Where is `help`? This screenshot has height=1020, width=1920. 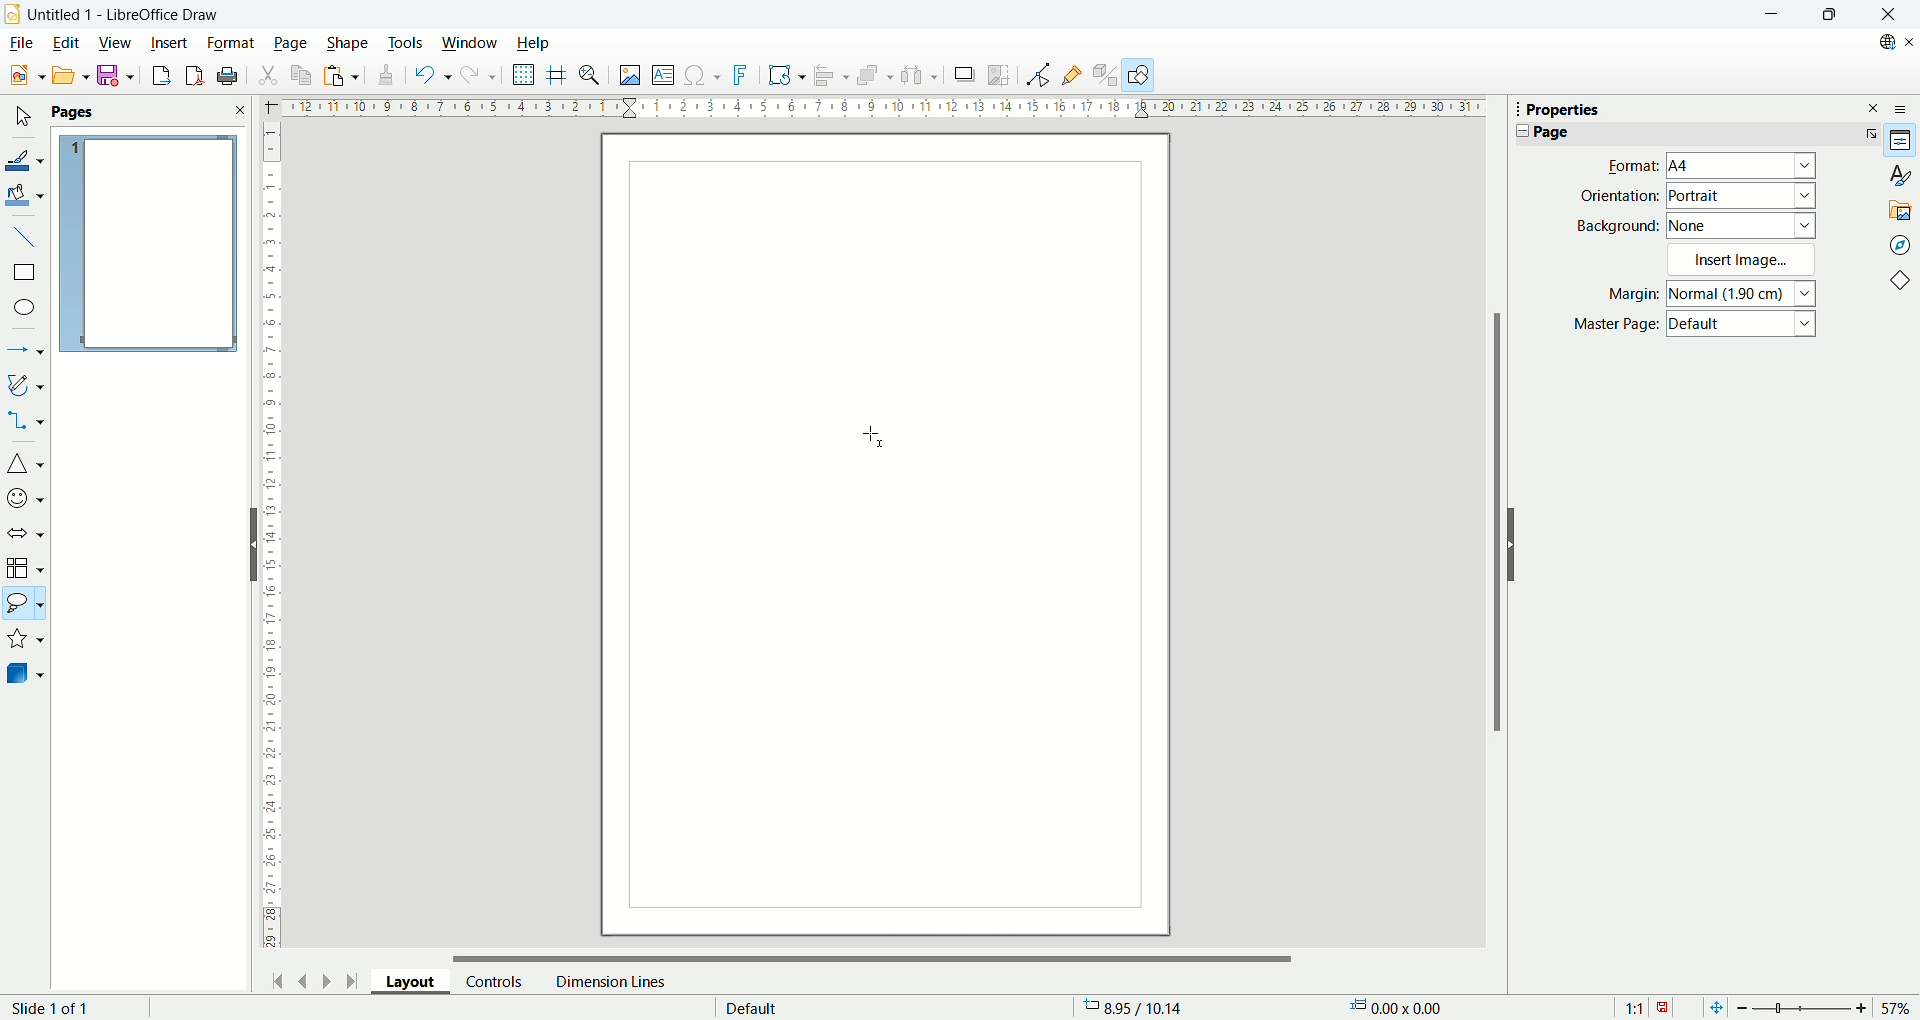
help is located at coordinates (532, 43).